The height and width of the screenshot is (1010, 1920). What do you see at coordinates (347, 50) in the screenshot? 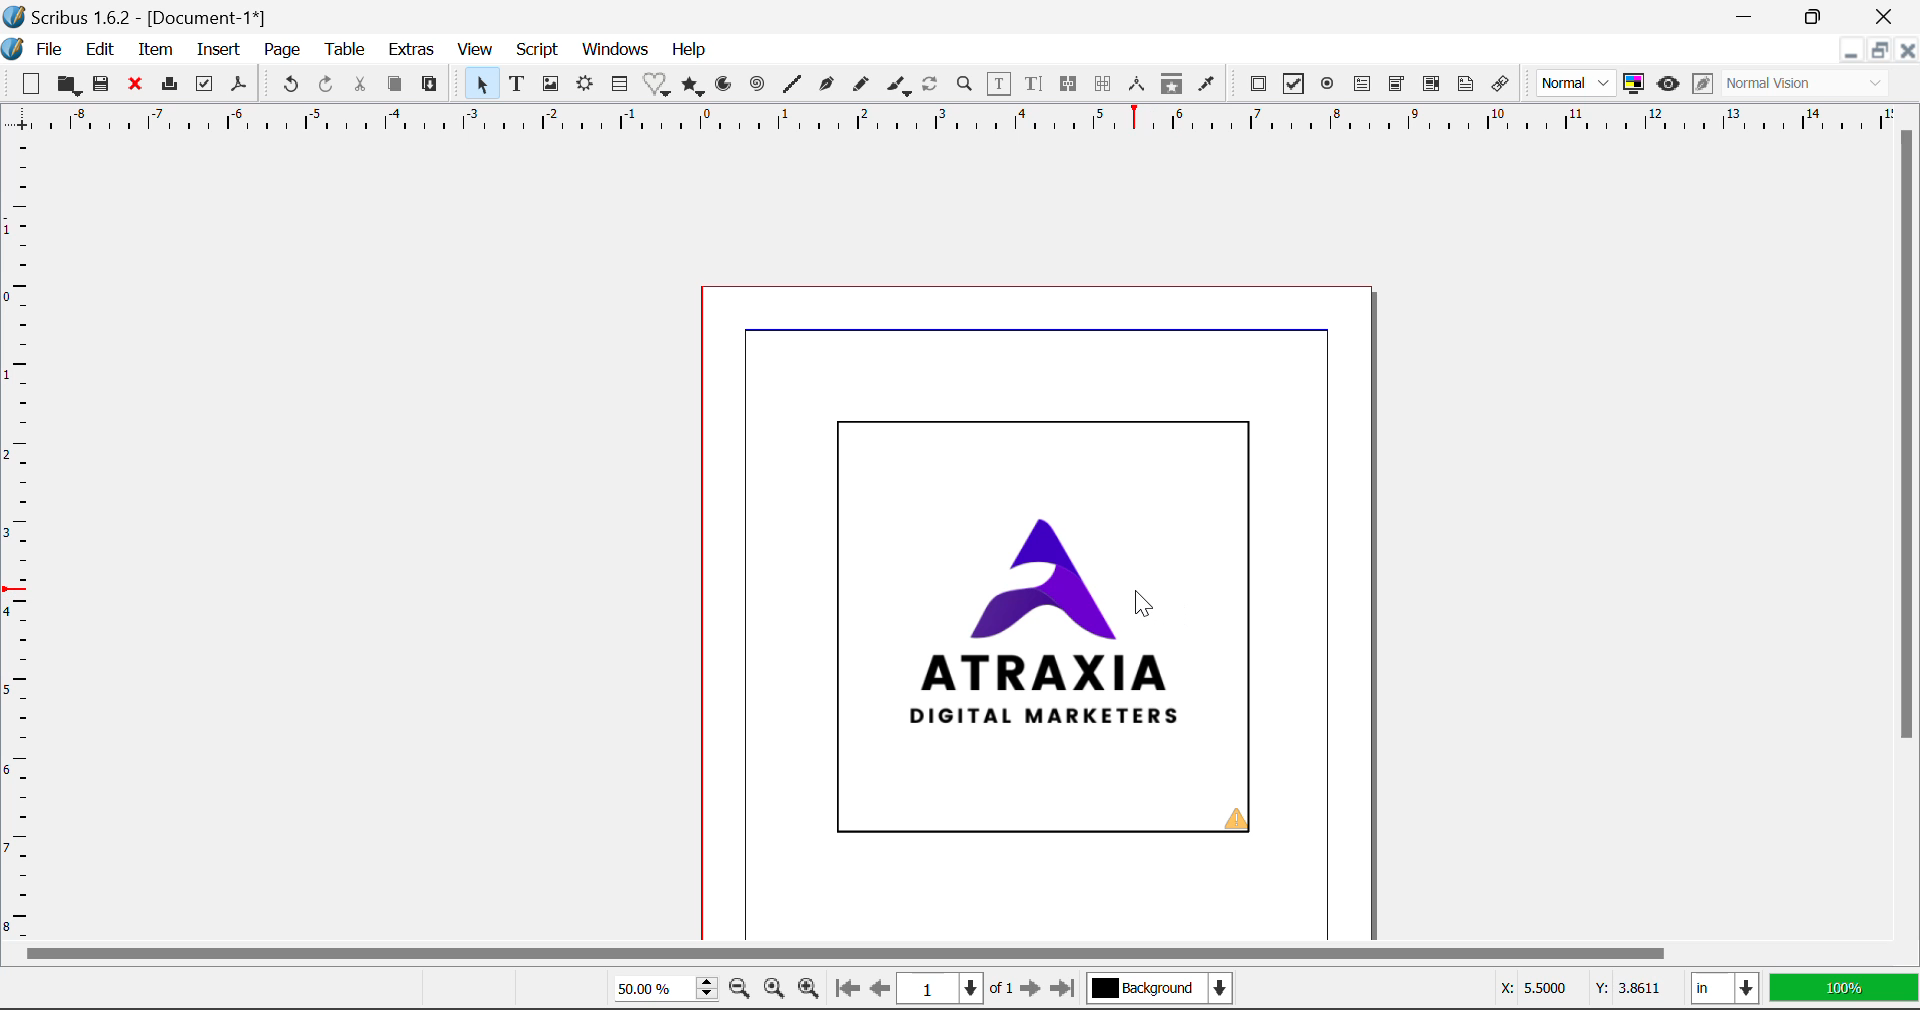
I see `Table` at bounding box center [347, 50].